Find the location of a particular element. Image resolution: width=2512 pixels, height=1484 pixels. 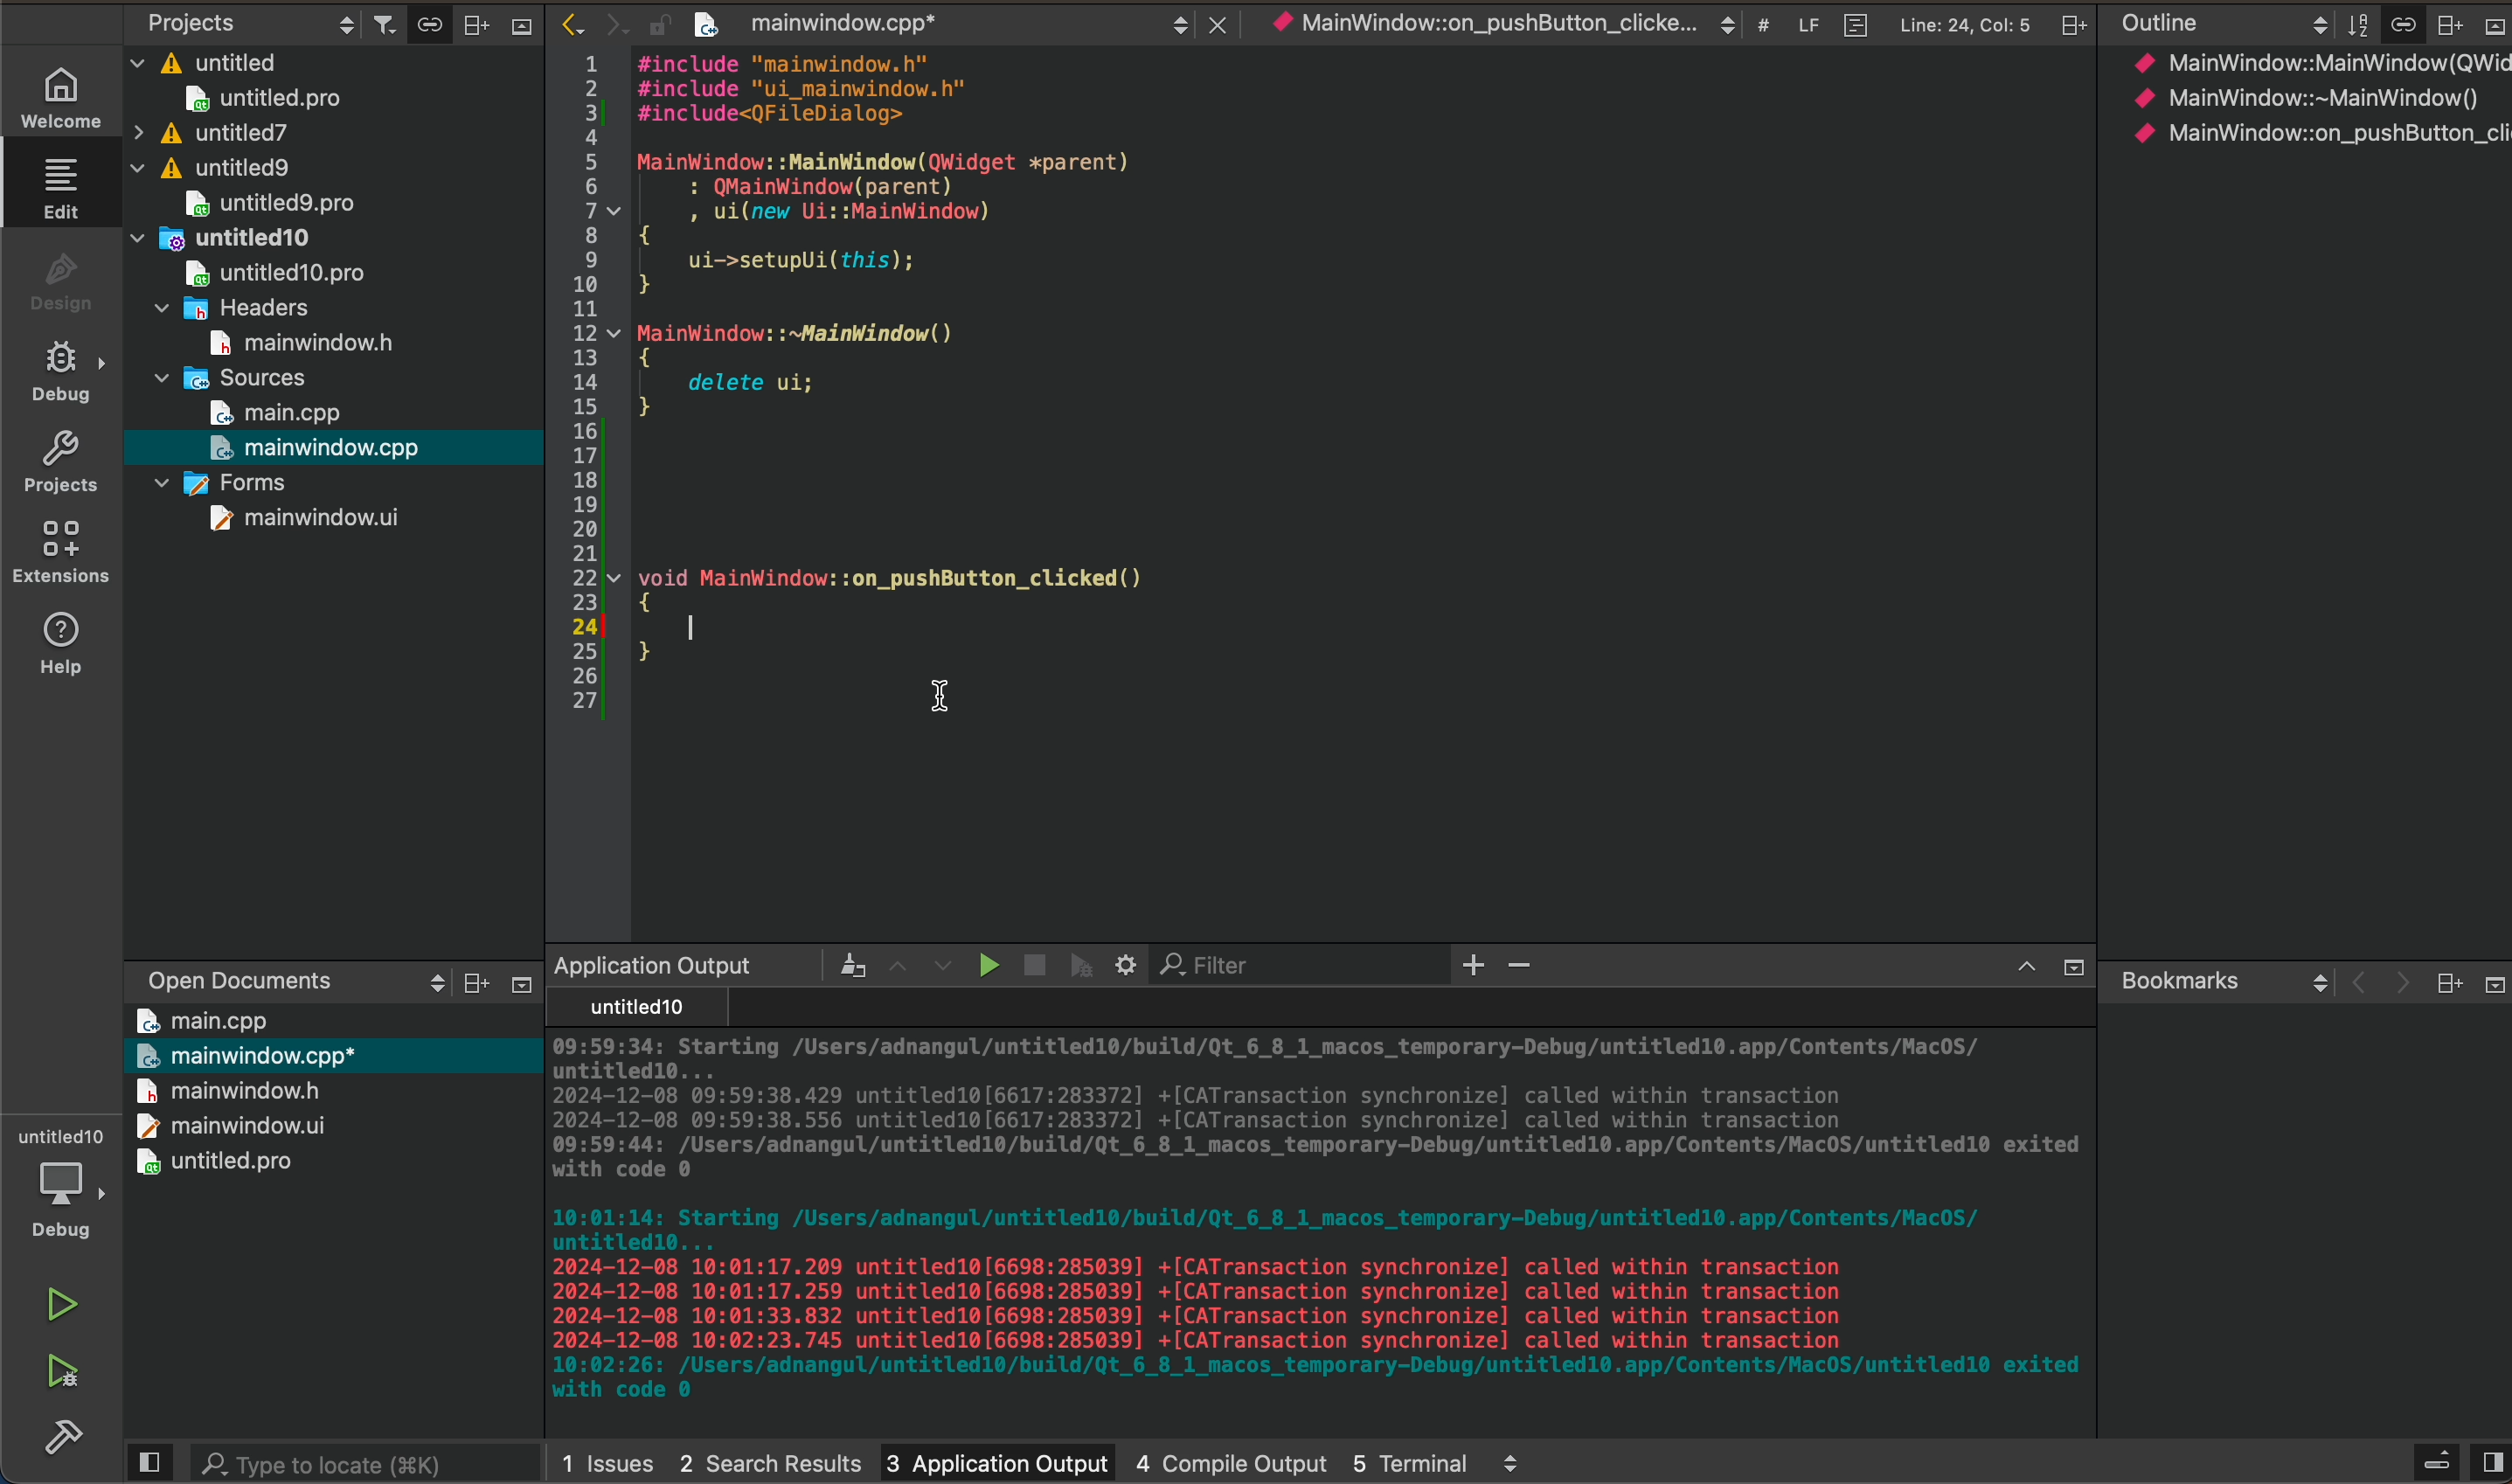

cursor is located at coordinates (940, 699).